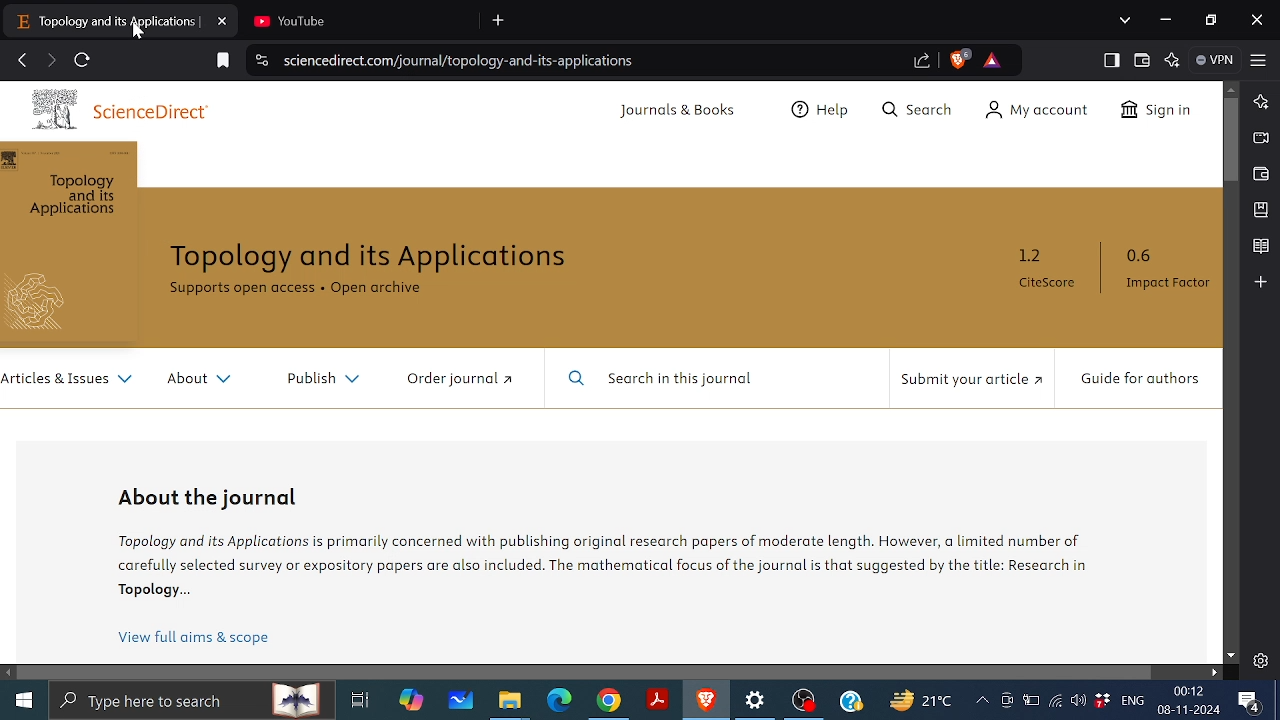 This screenshot has height=720, width=1280. I want to click on Add bookmark, so click(224, 61).